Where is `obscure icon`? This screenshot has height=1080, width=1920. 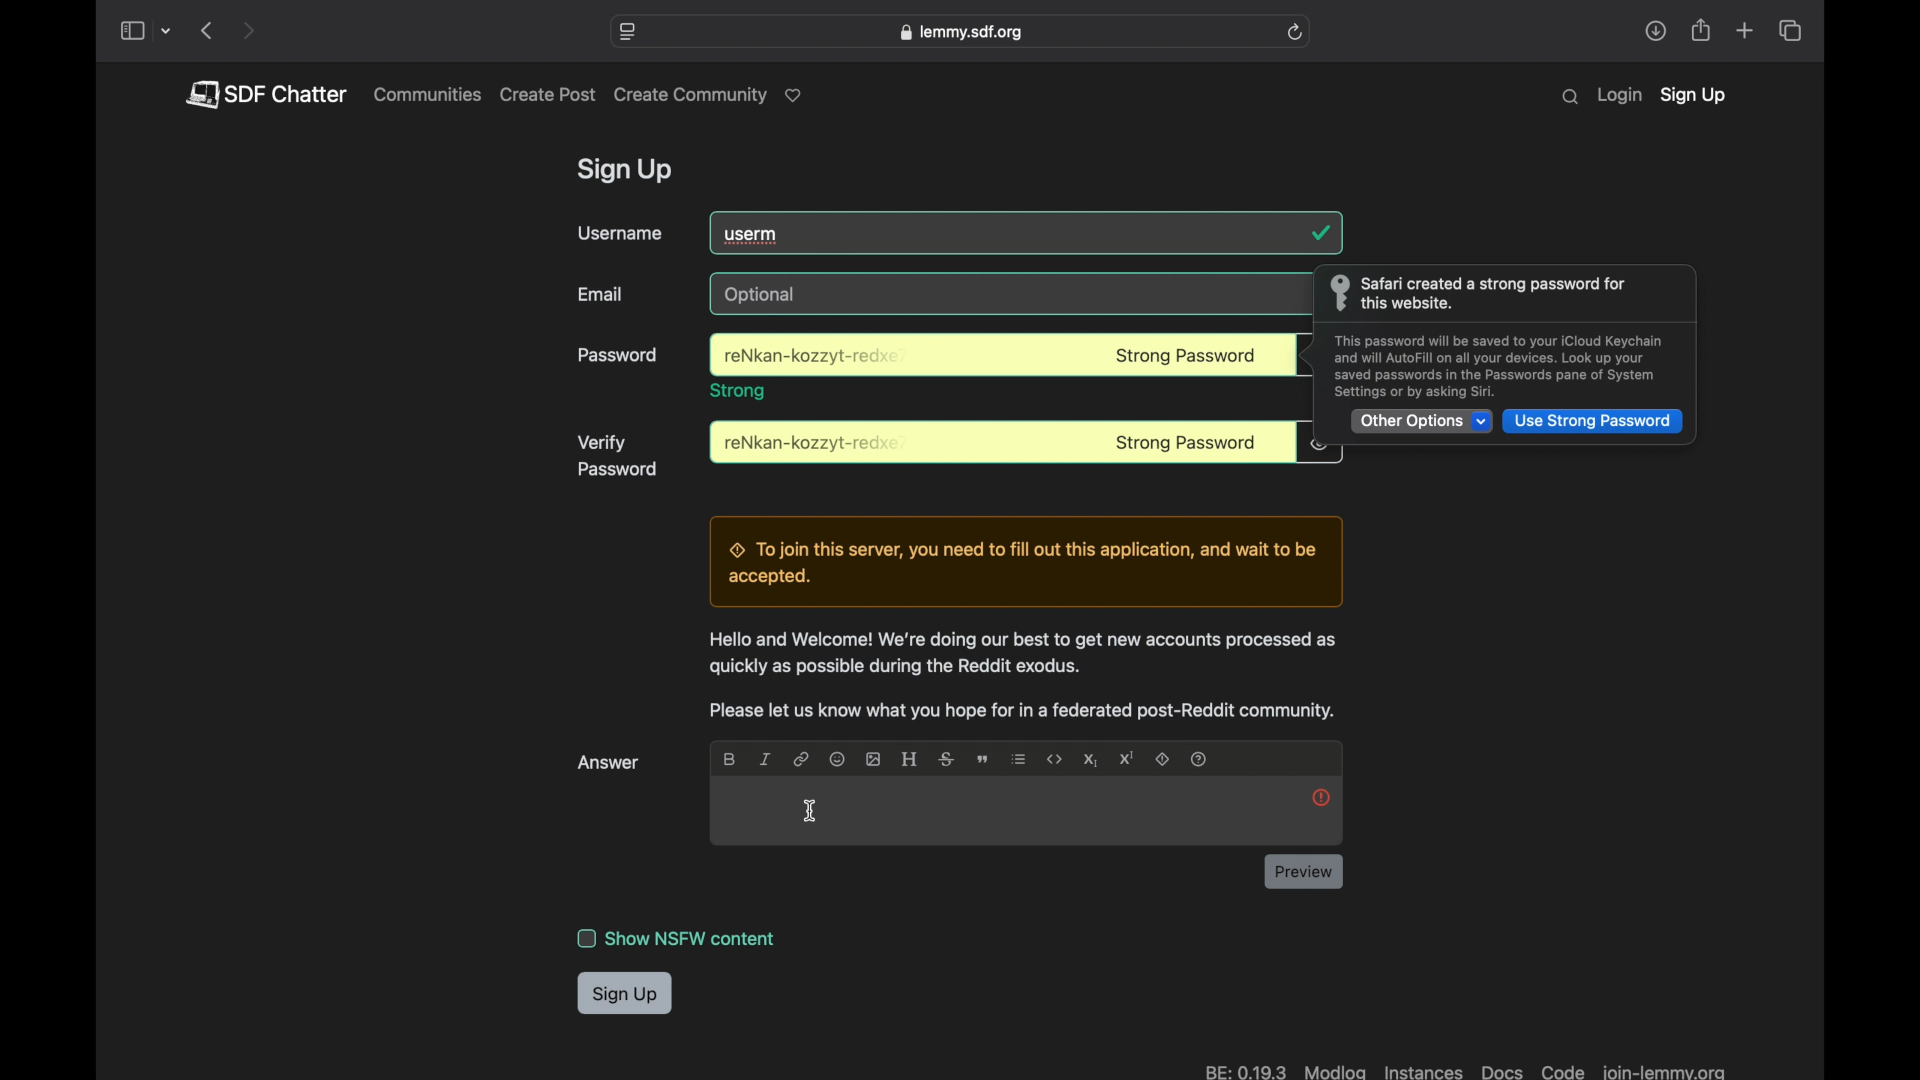
obscure icon is located at coordinates (1319, 442).